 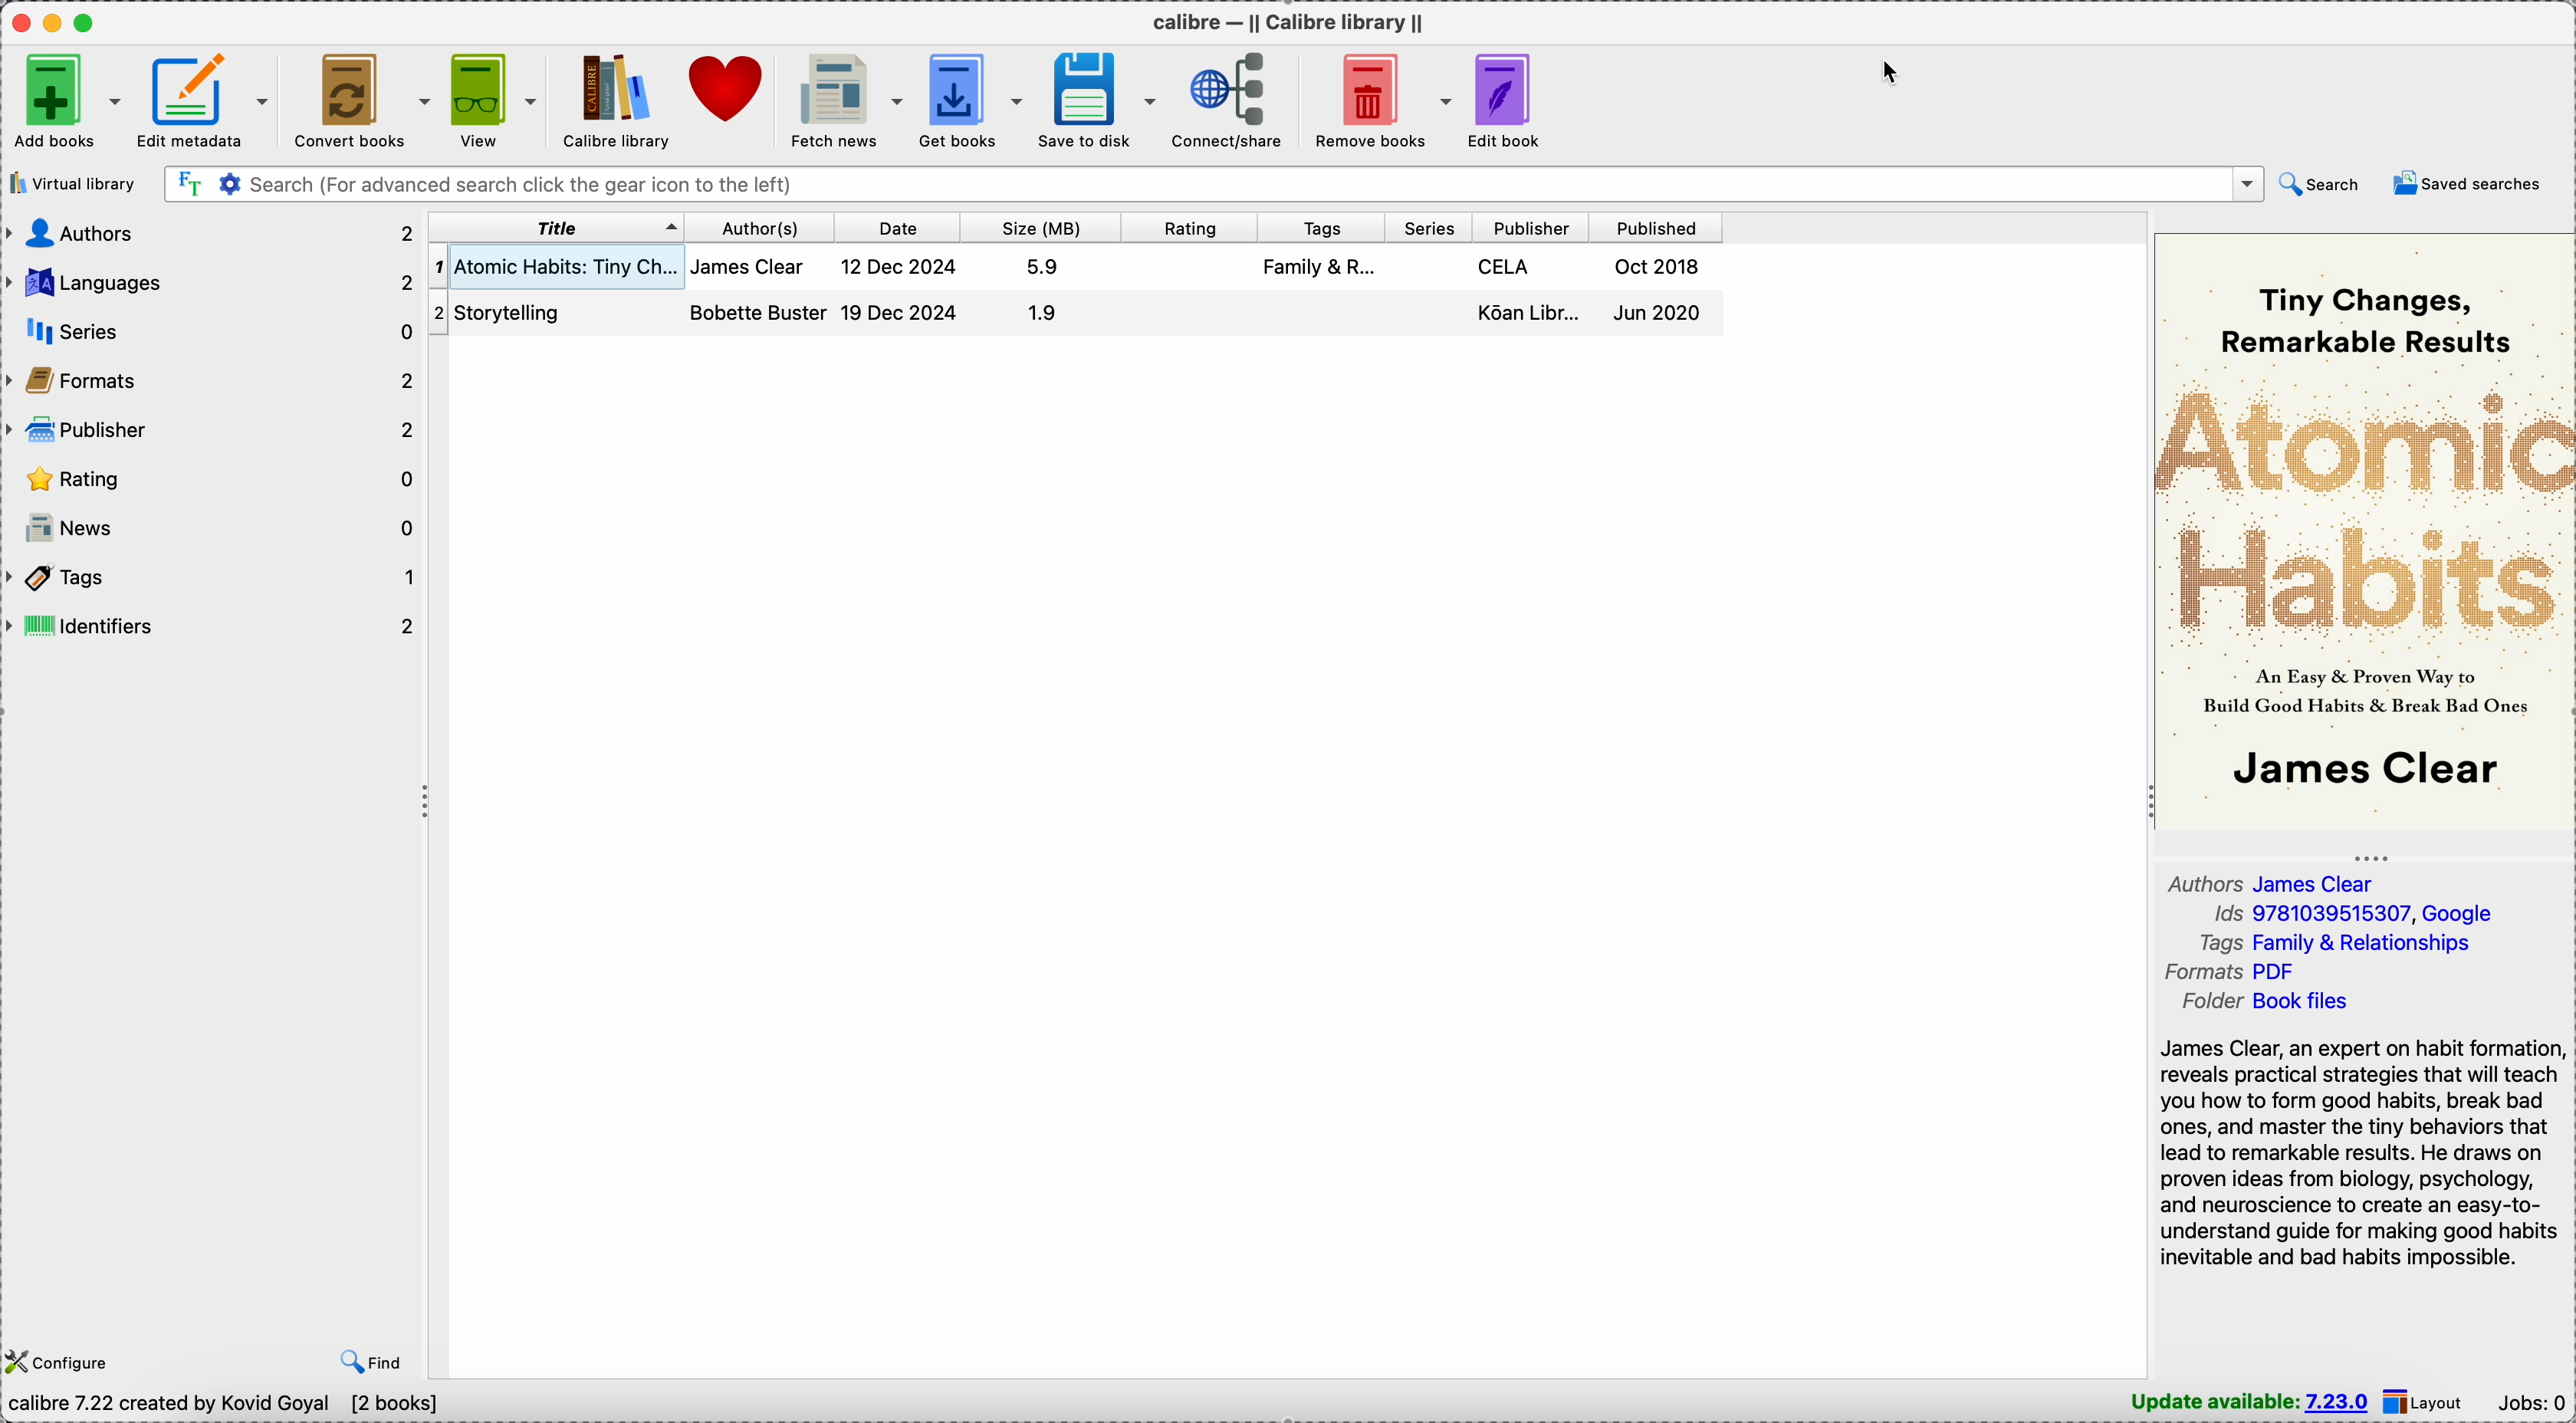 I want to click on ags, so click(x=1319, y=270).